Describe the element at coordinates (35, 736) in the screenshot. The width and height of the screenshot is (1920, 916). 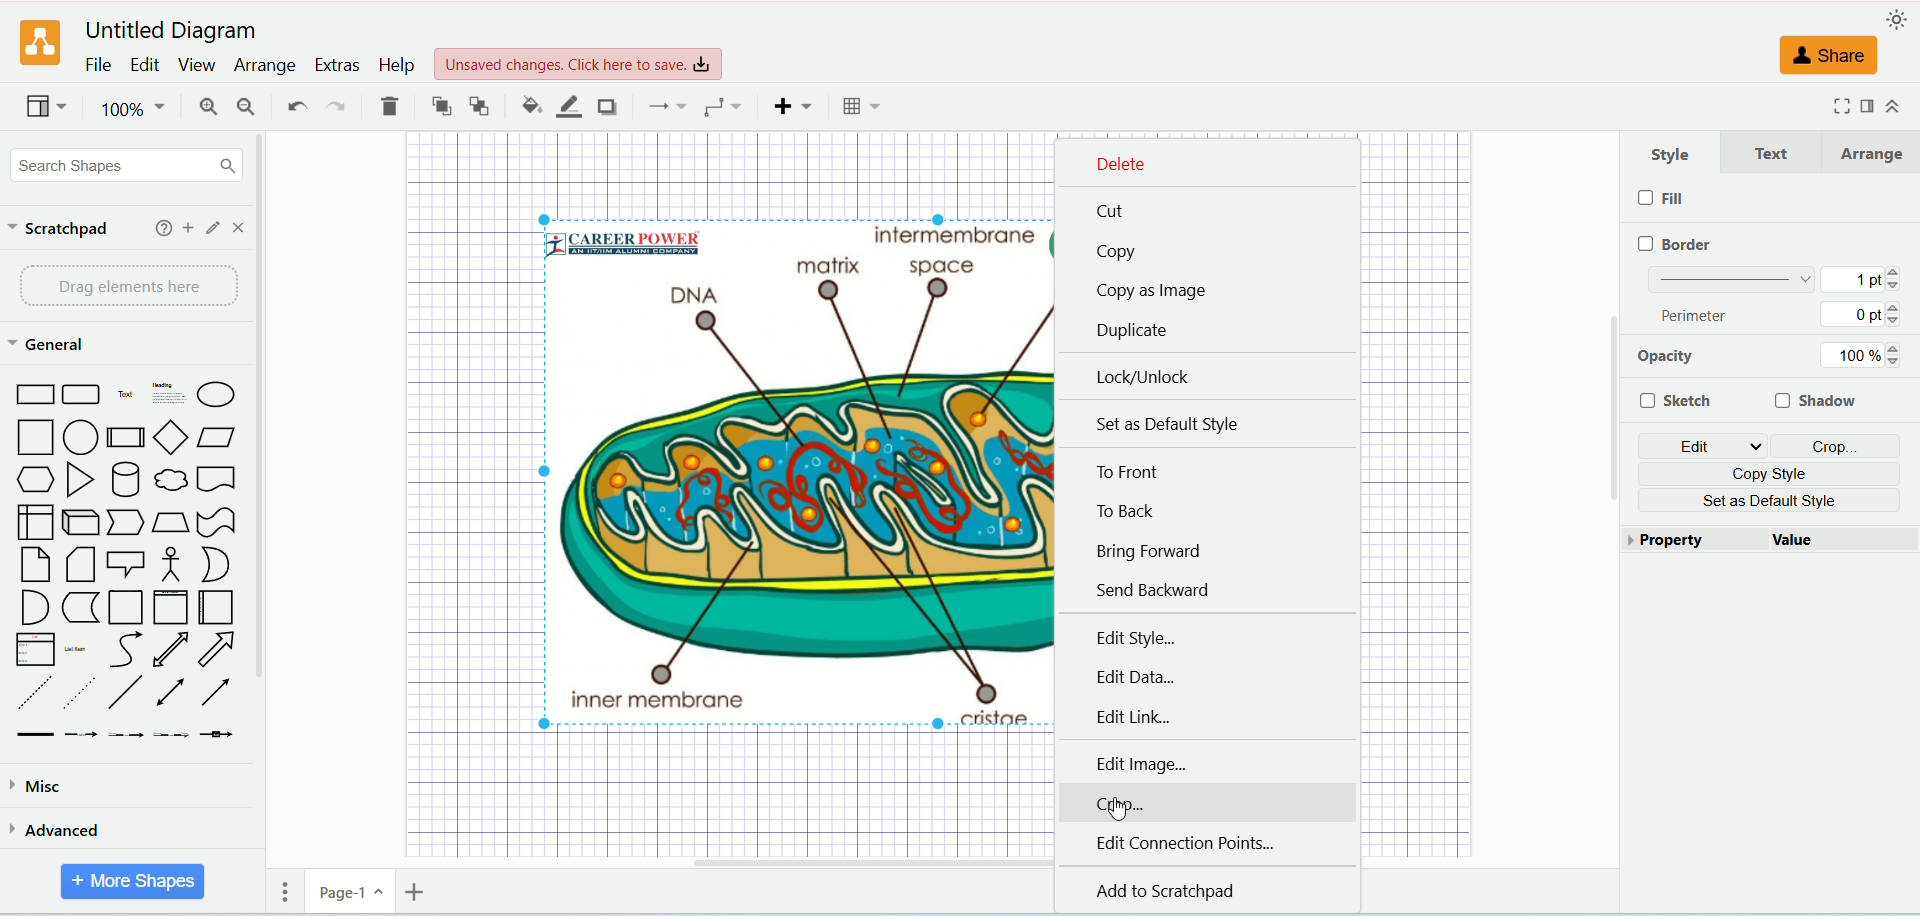
I see `Link` at that location.